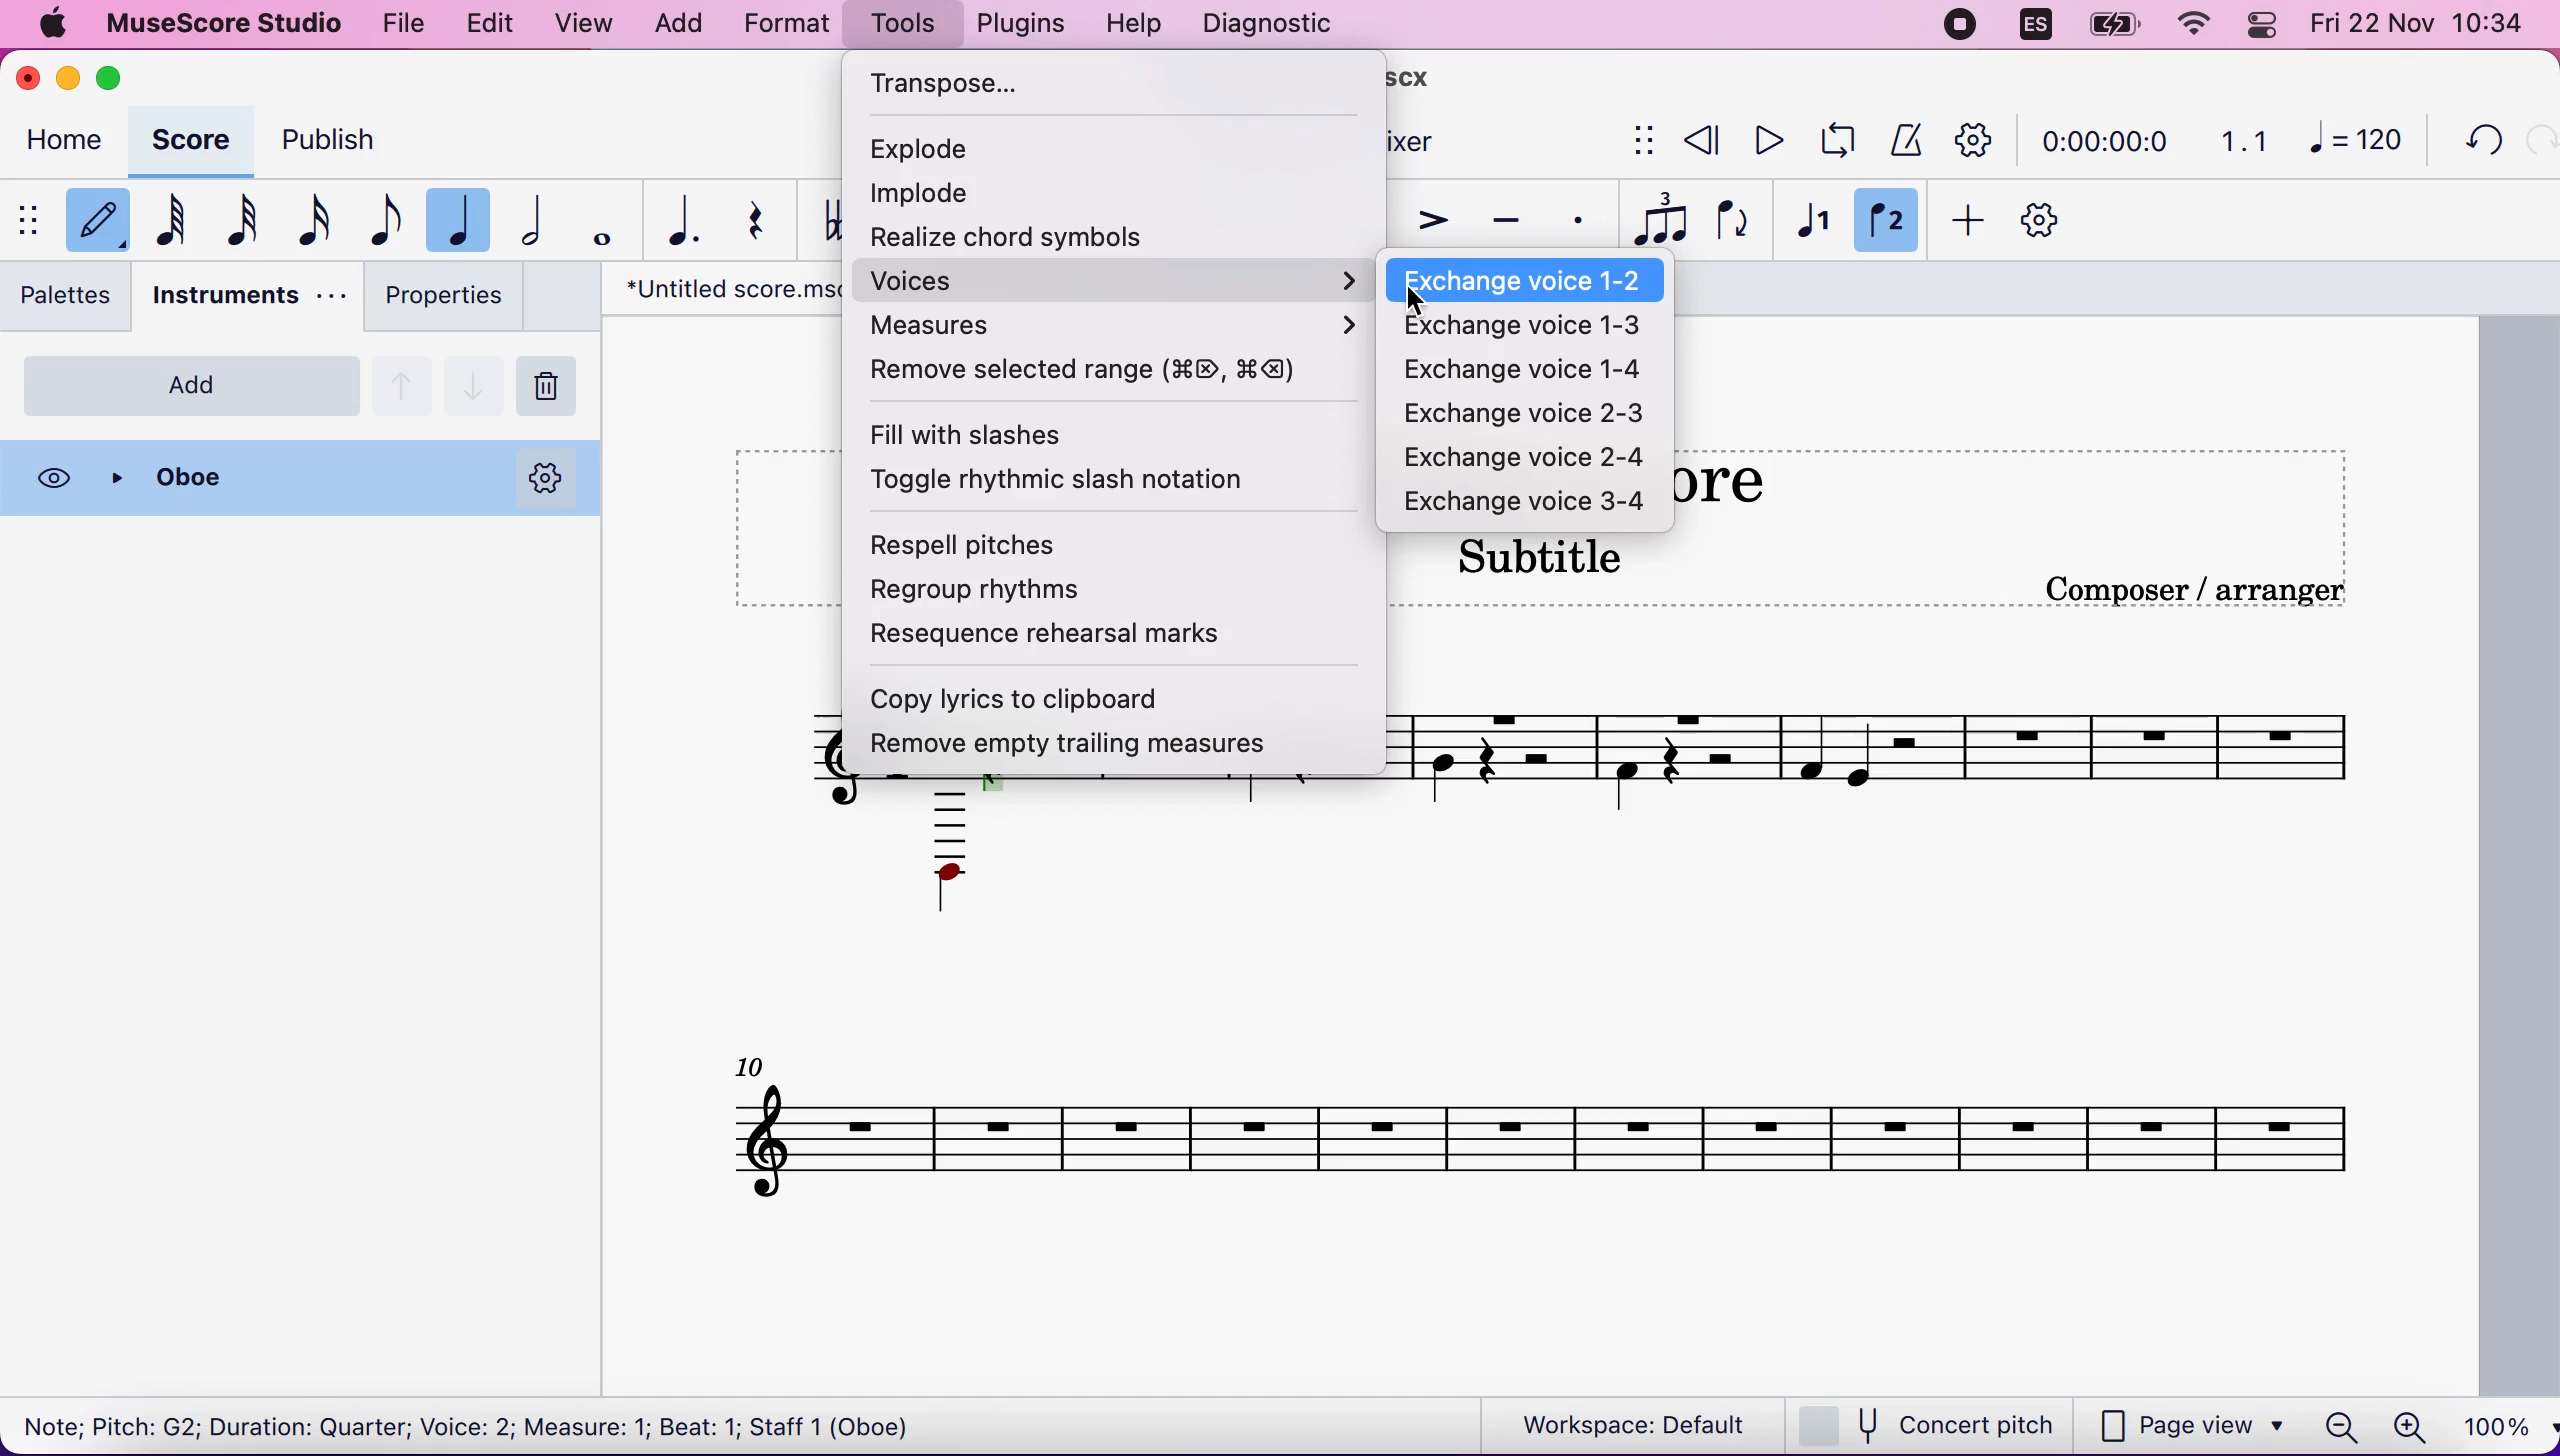 The height and width of the screenshot is (1456, 2560). What do you see at coordinates (792, 24) in the screenshot?
I see `format` at bounding box center [792, 24].